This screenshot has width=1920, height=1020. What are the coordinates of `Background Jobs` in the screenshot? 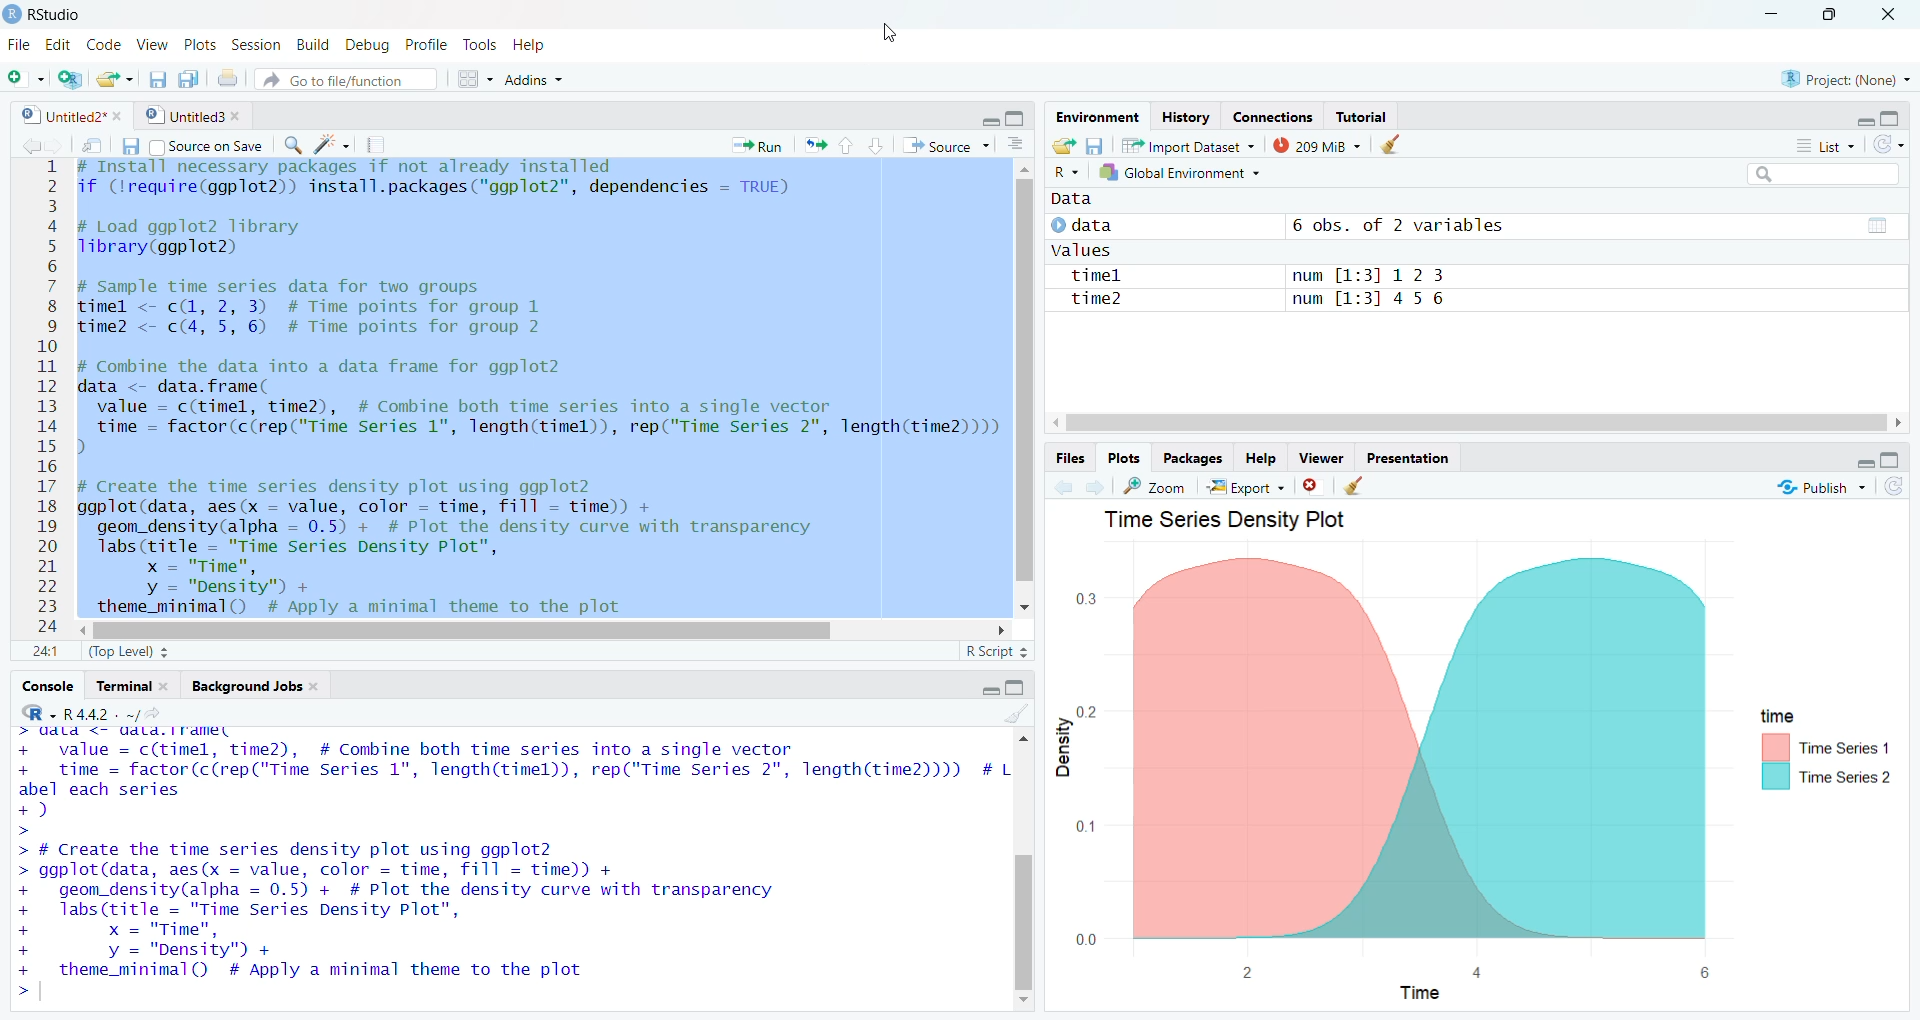 It's located at (254, 685).